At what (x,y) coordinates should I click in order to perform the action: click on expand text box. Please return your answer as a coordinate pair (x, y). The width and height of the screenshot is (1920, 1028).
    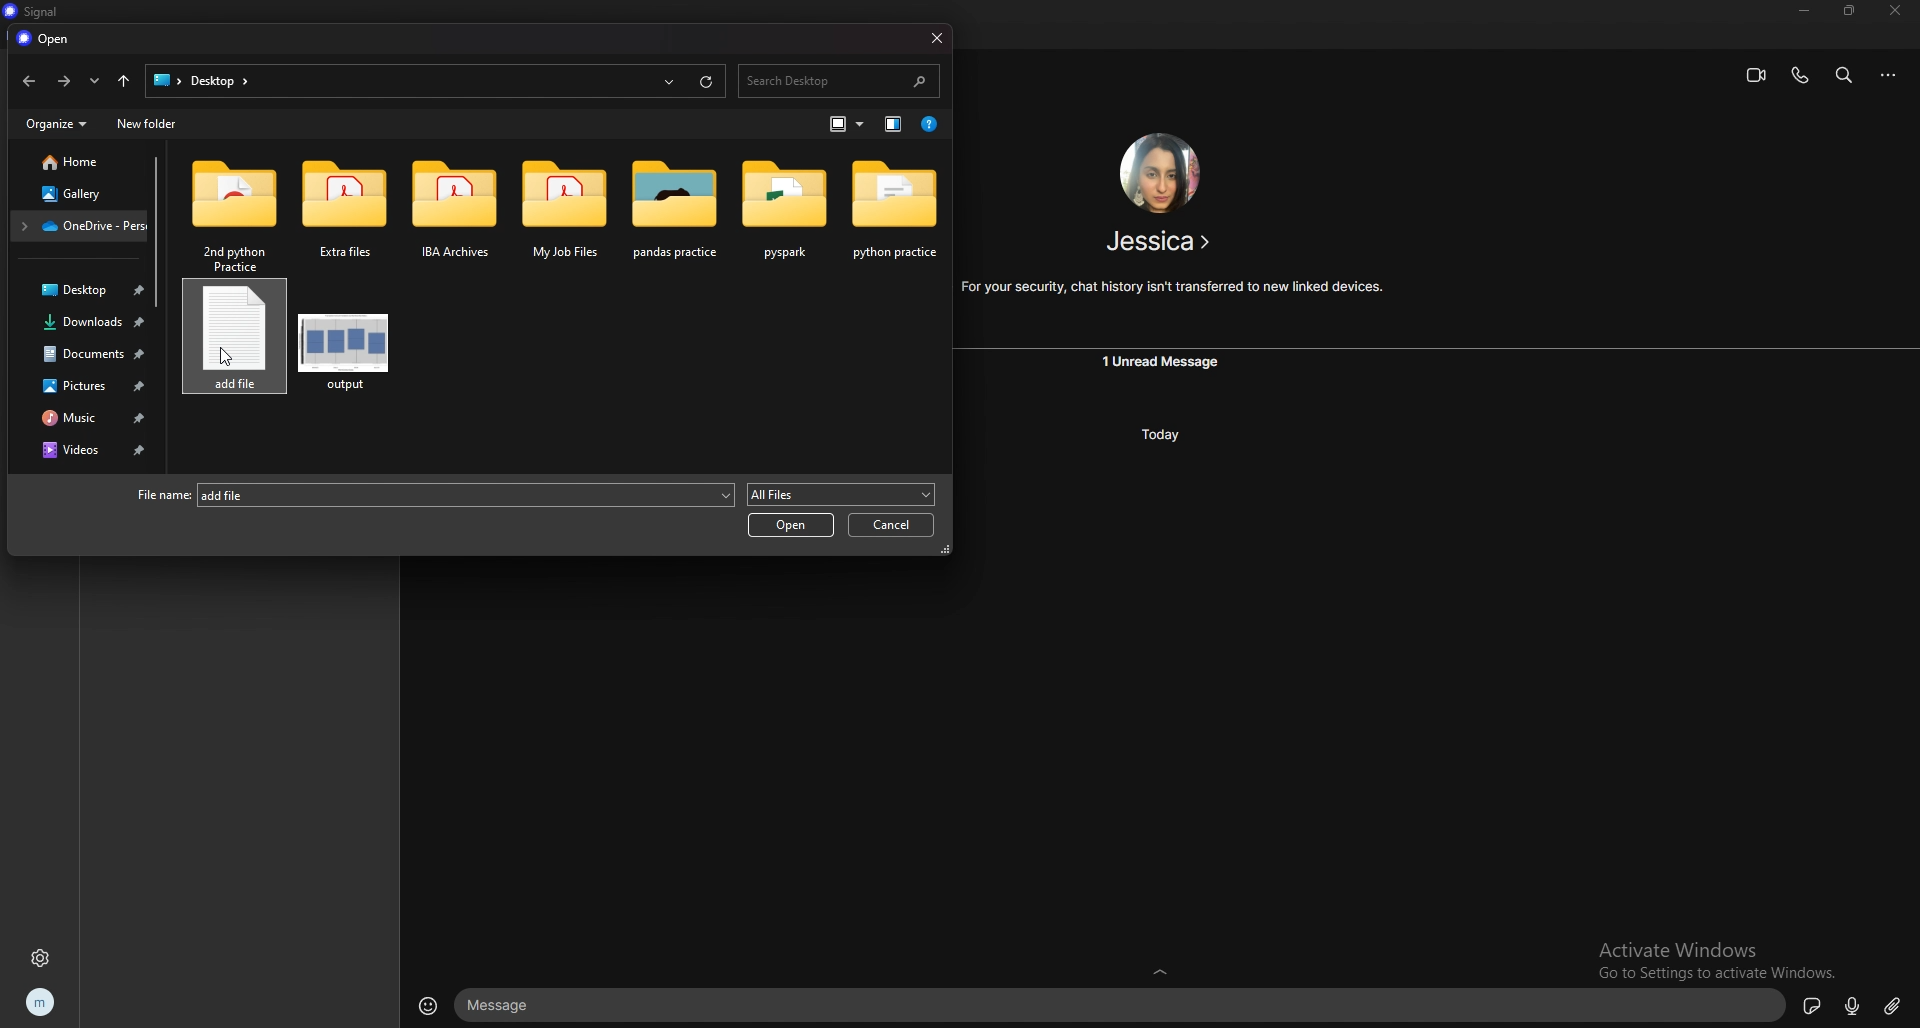
    Looking at the image, I should click on (1159, 969).